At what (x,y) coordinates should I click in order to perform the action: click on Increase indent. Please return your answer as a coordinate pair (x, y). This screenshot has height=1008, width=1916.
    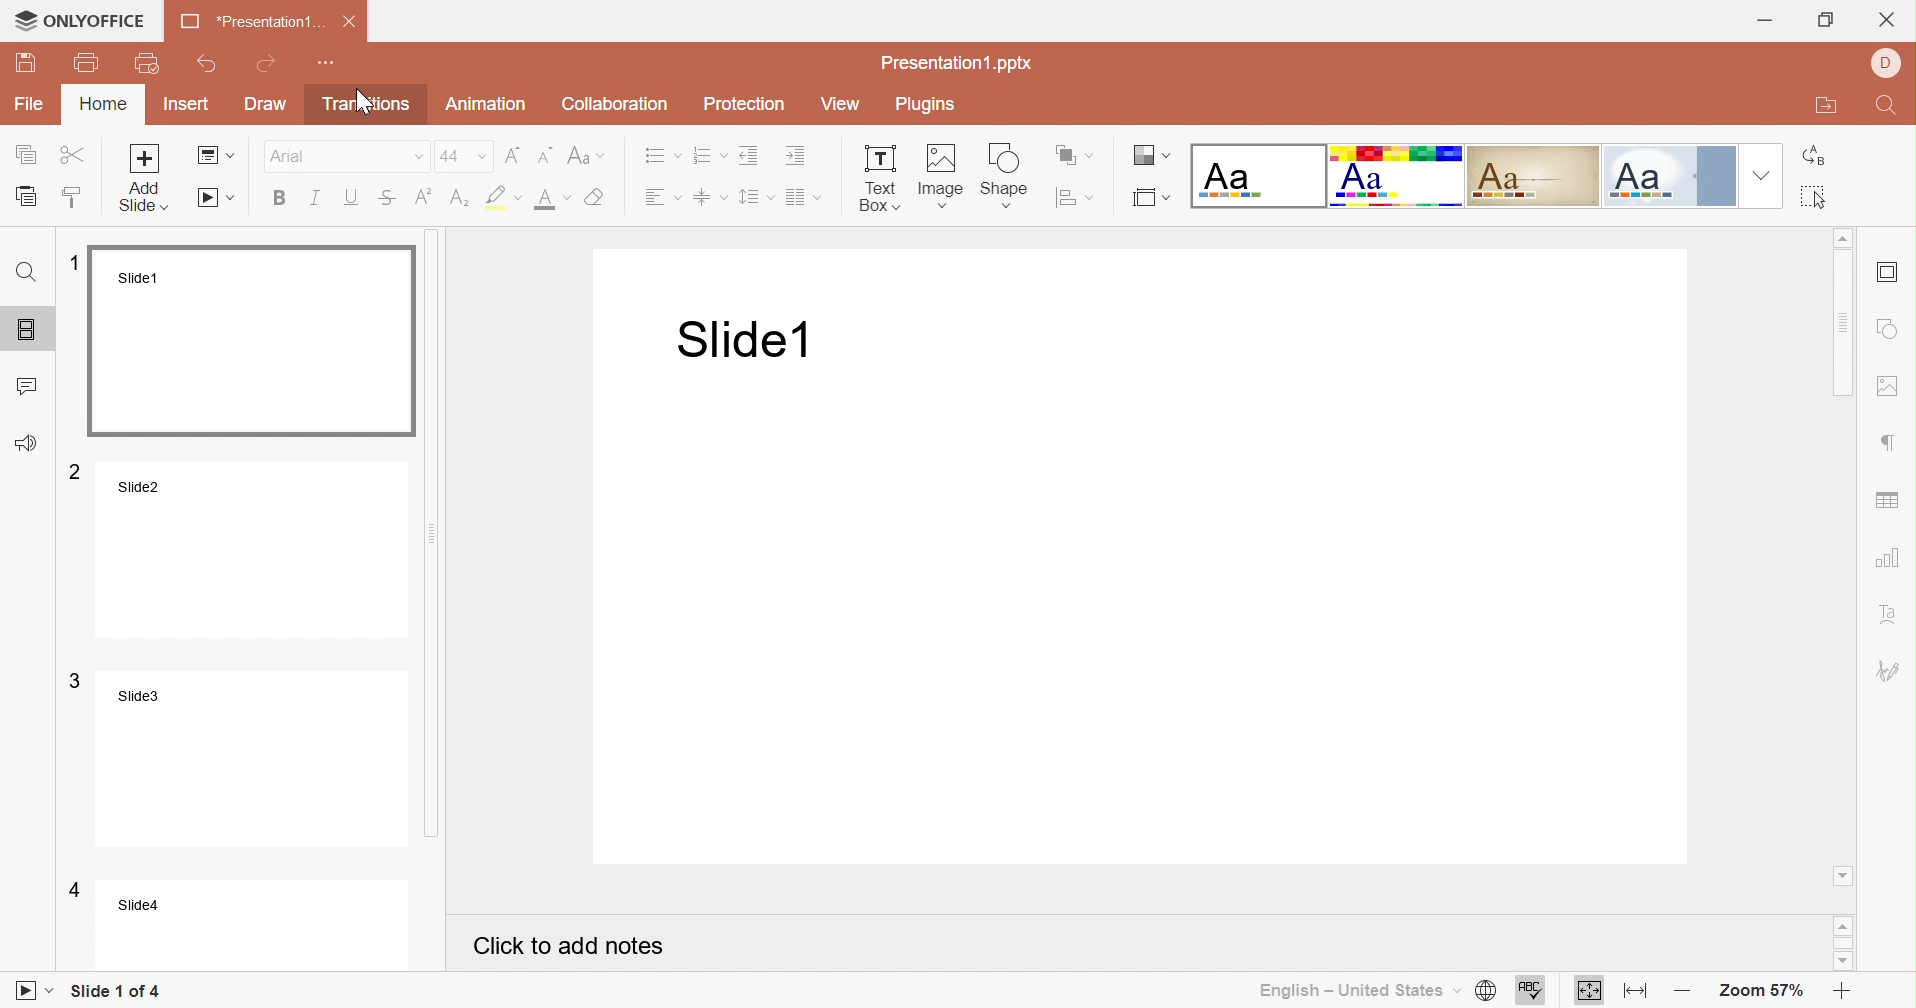
    Looking at the image, I should click on (800, 155).